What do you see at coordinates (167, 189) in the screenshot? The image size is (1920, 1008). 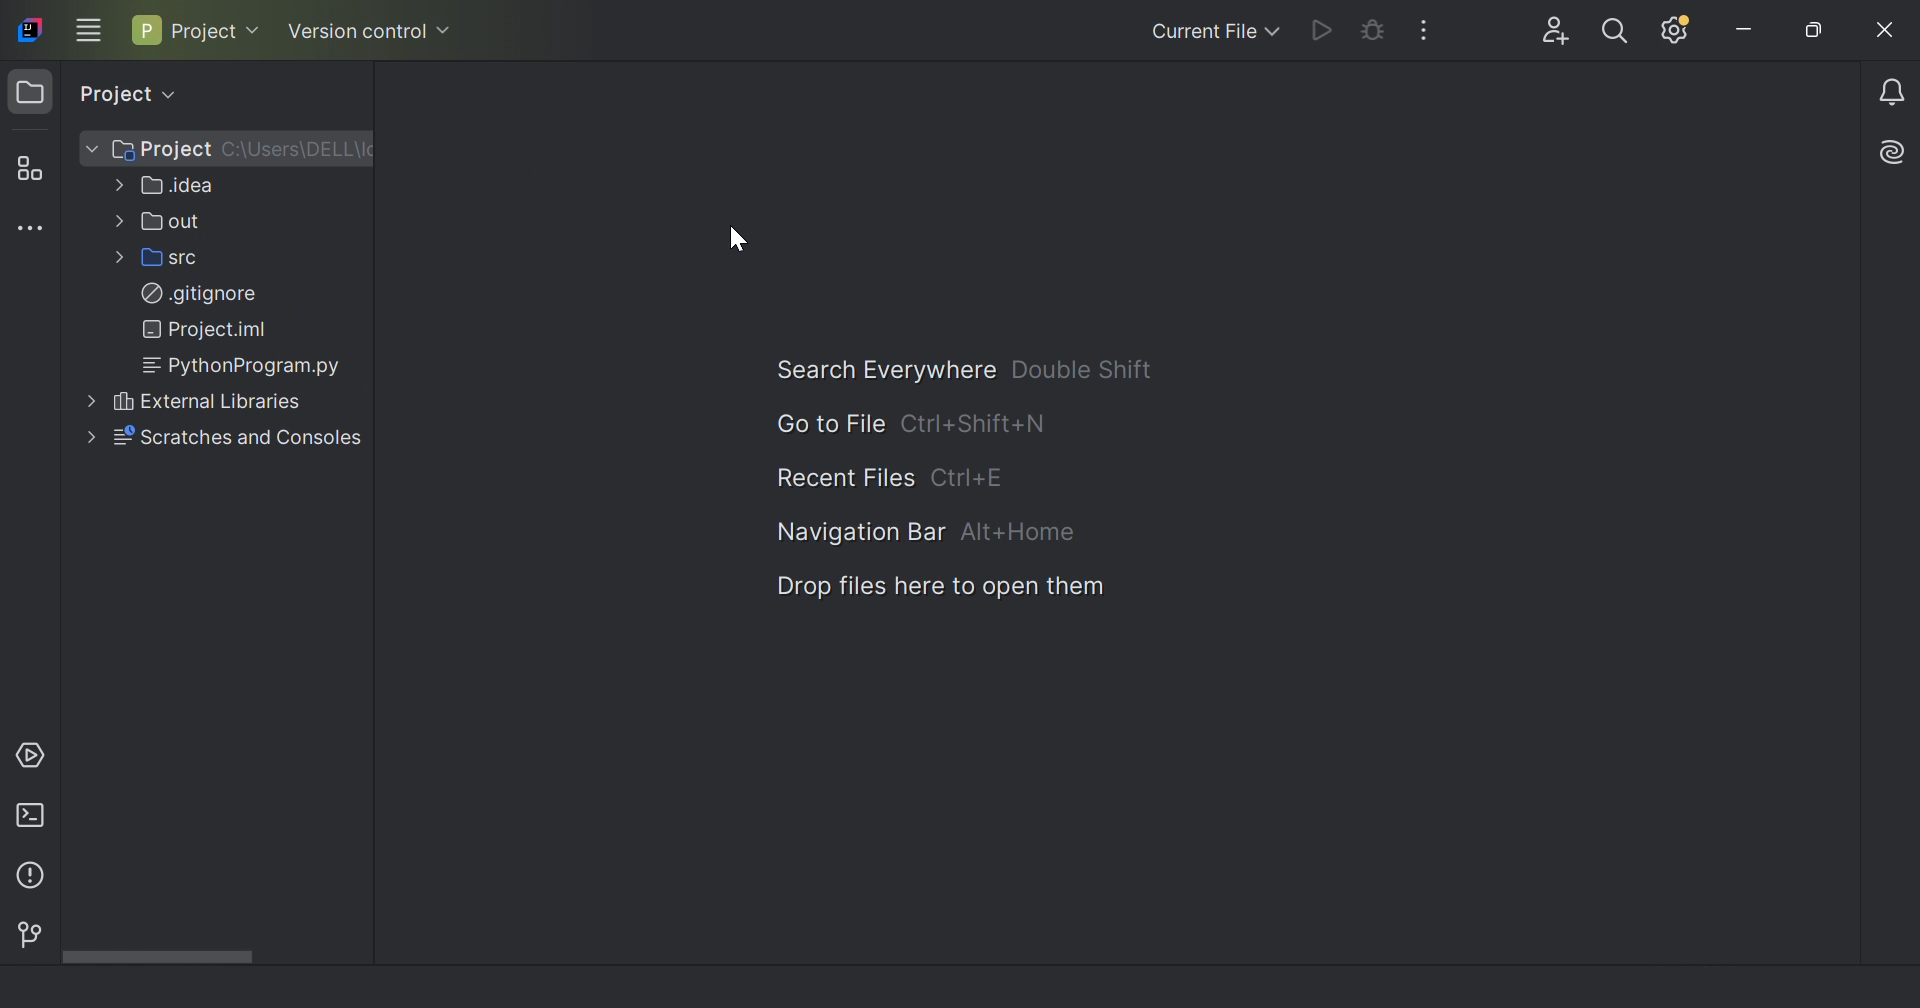 I see `.idea` at bounding box center [167, 189].